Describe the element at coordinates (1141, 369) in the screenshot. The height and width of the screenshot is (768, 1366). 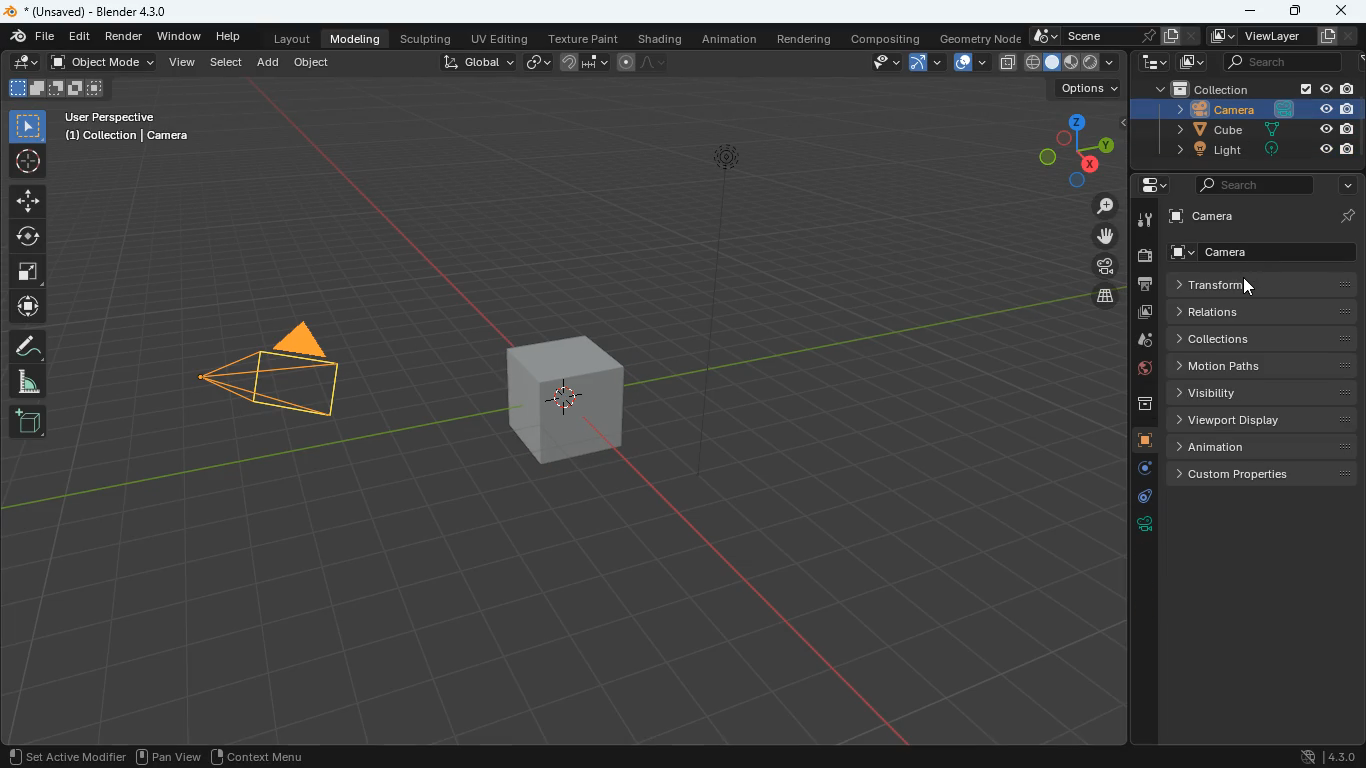
I see `globe` at that location.